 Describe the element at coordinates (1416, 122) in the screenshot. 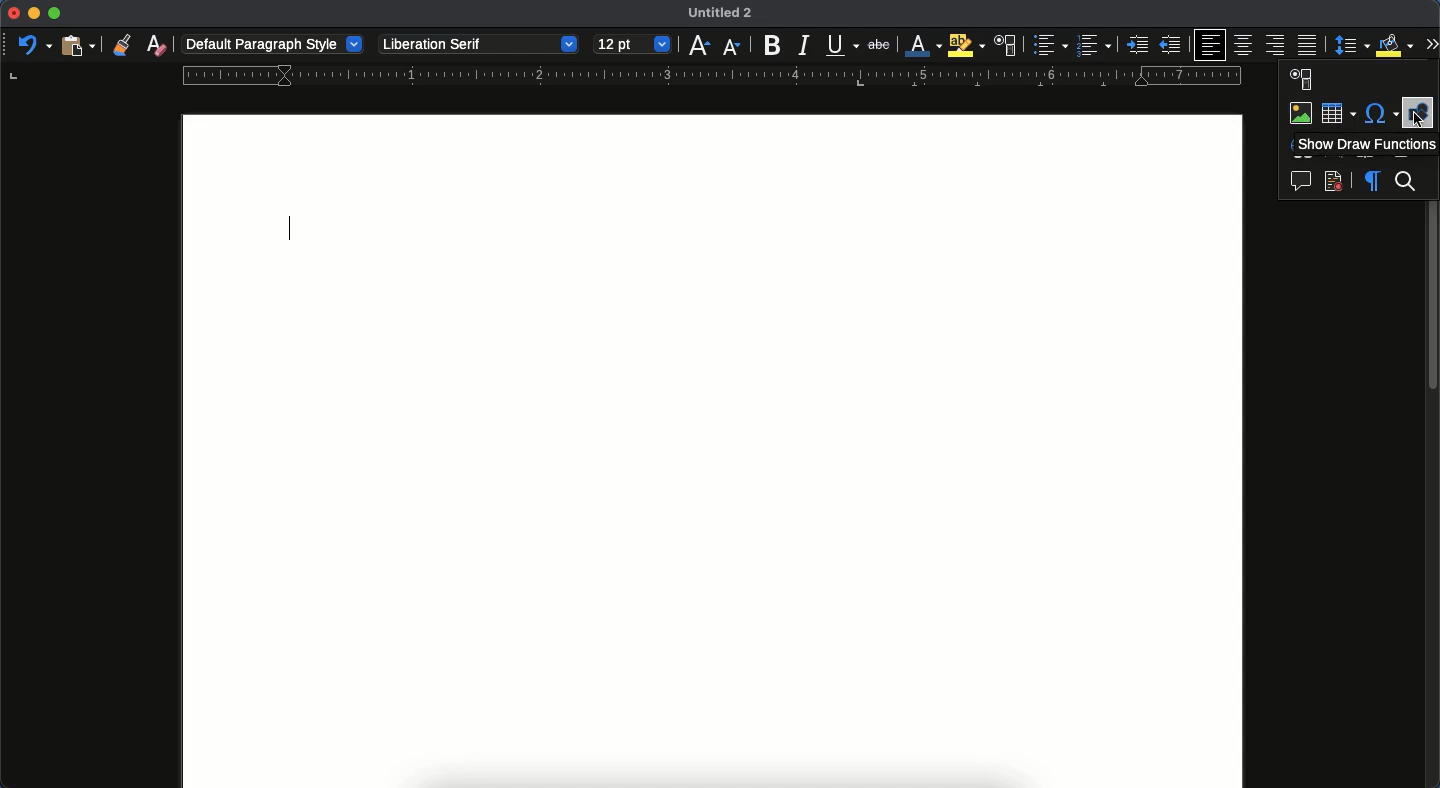

I see `Cursor` at that location.